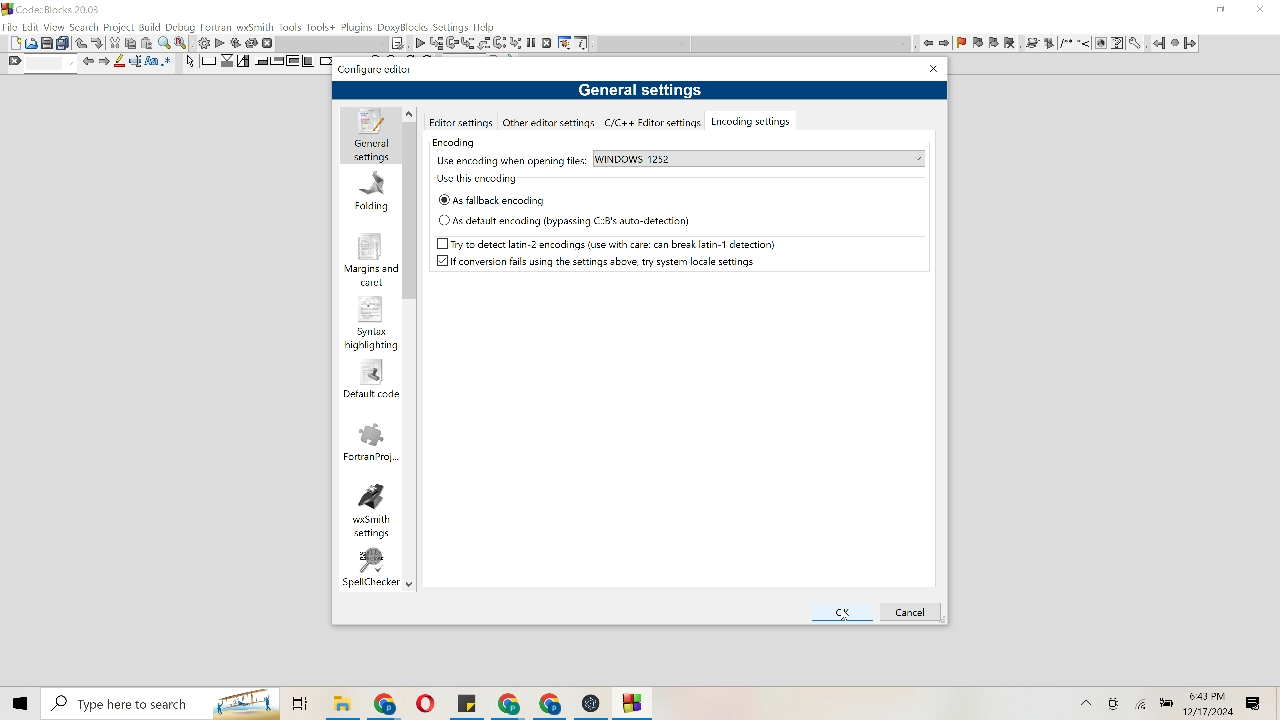 This screenshot has height=720, width=1280. I want to click on Move left, so click(928, 42).